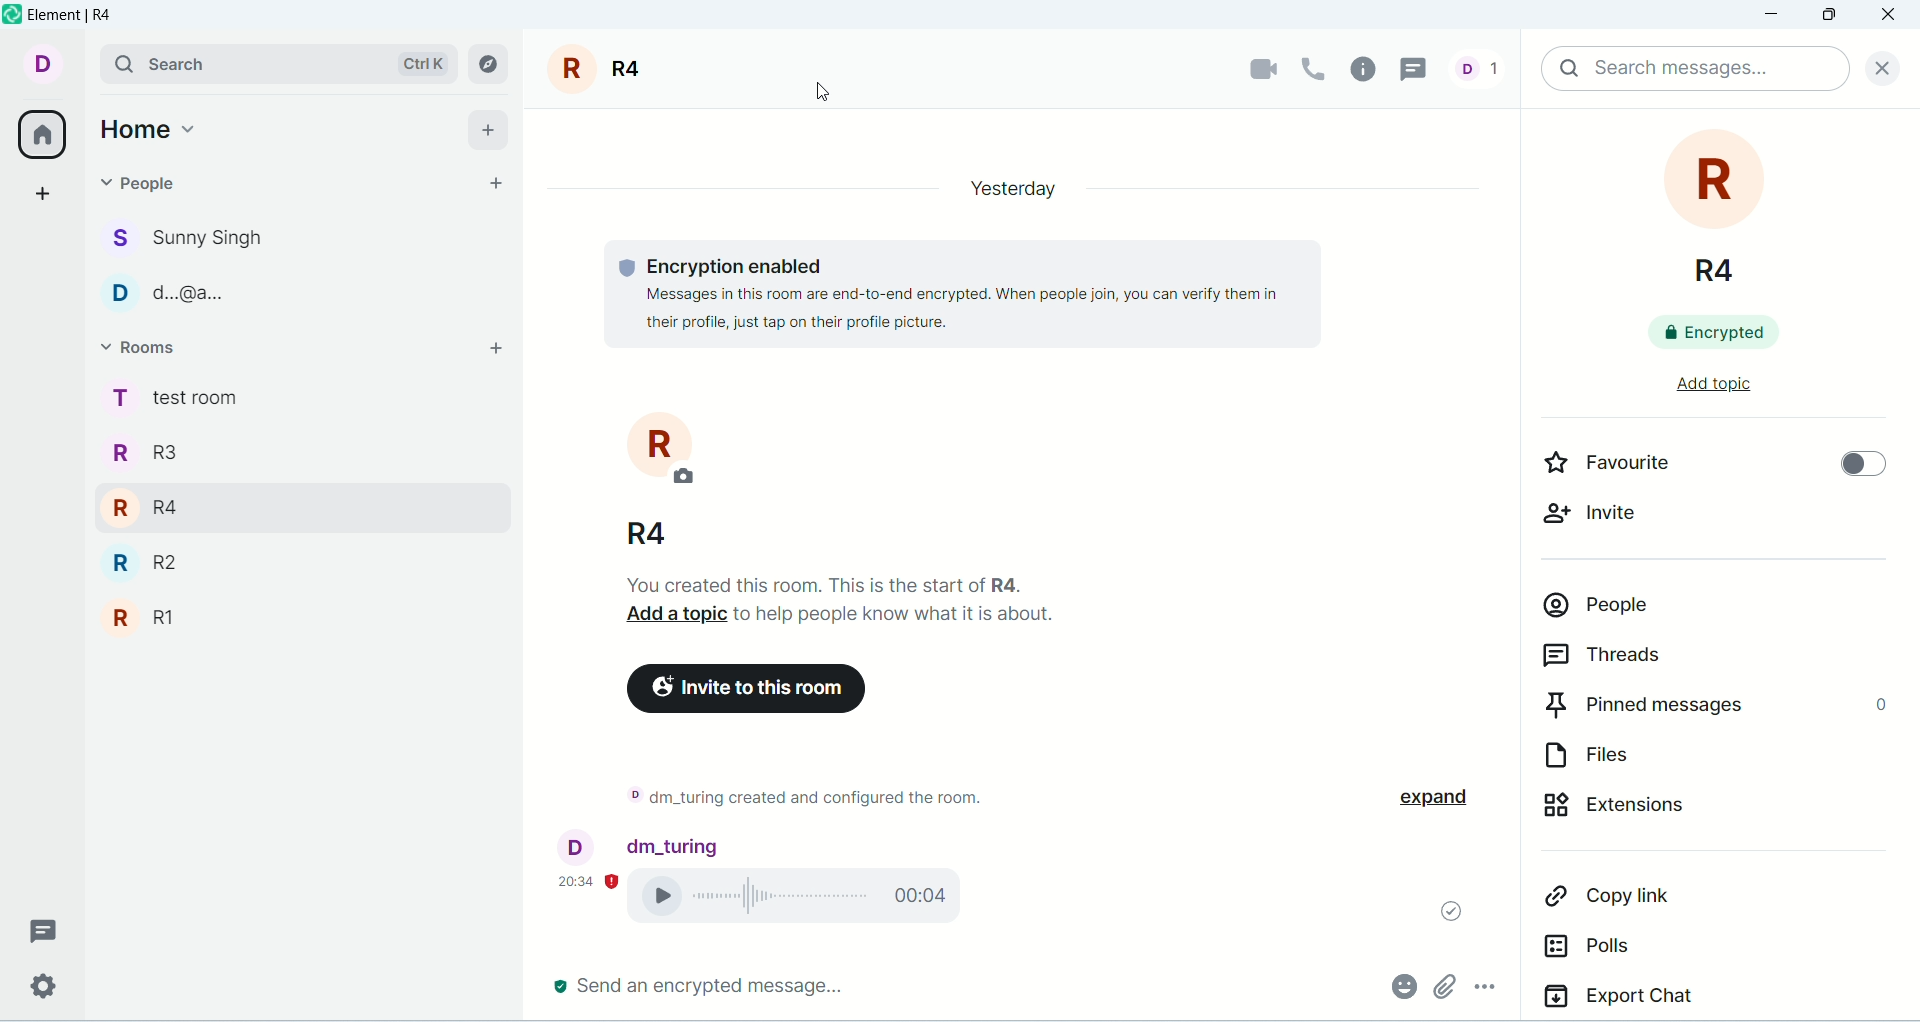 The height and width of the screenshot is (1022, 1920). I want to click on video call, so click(1252, 70).